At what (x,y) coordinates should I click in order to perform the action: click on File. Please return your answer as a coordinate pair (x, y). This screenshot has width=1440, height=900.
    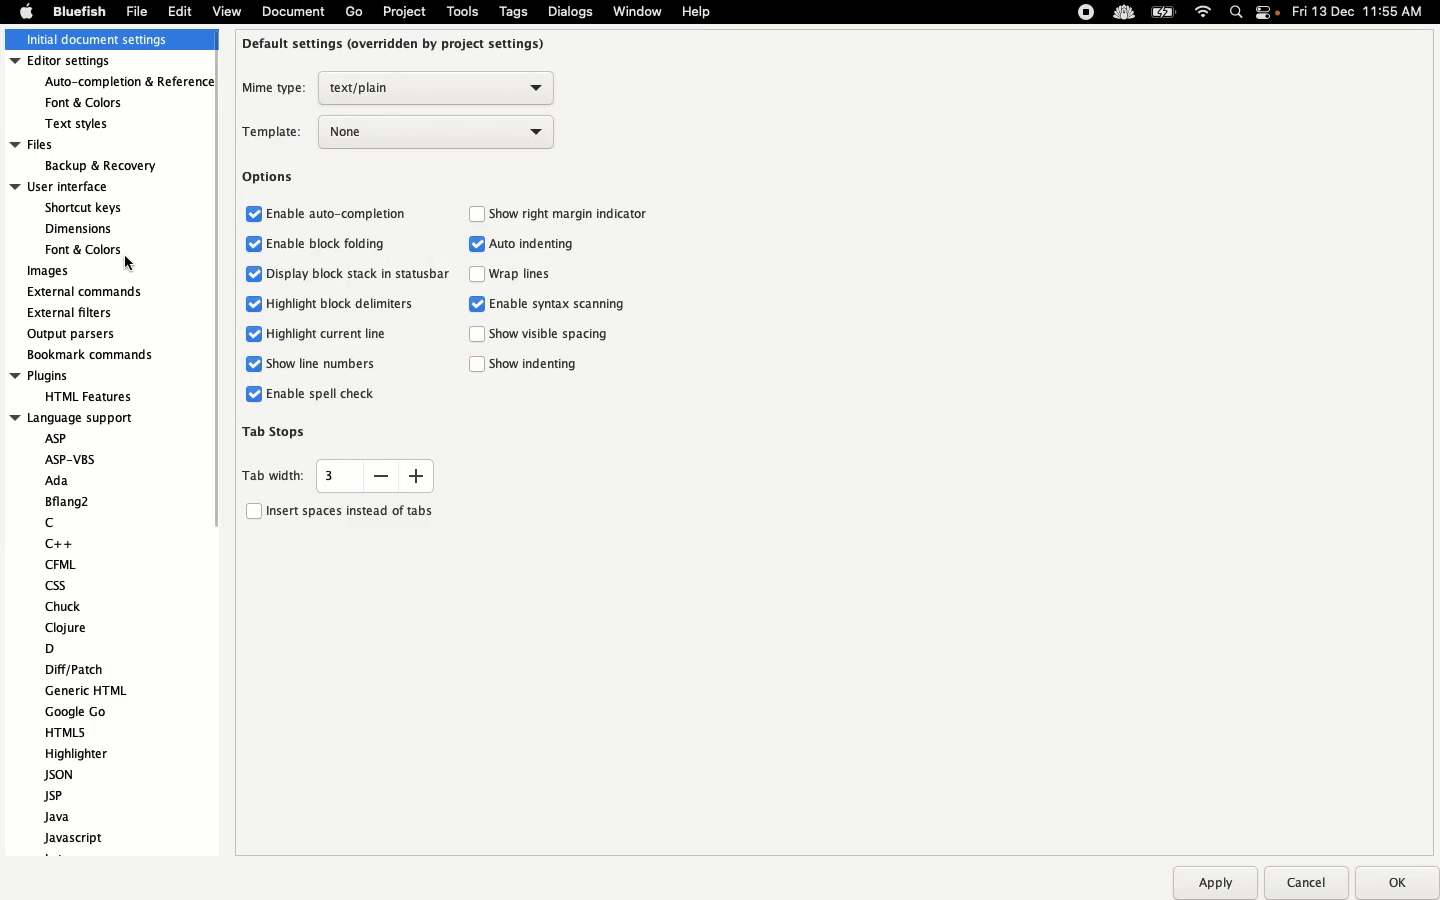
    Looking at the image, I should click on (137, 11).